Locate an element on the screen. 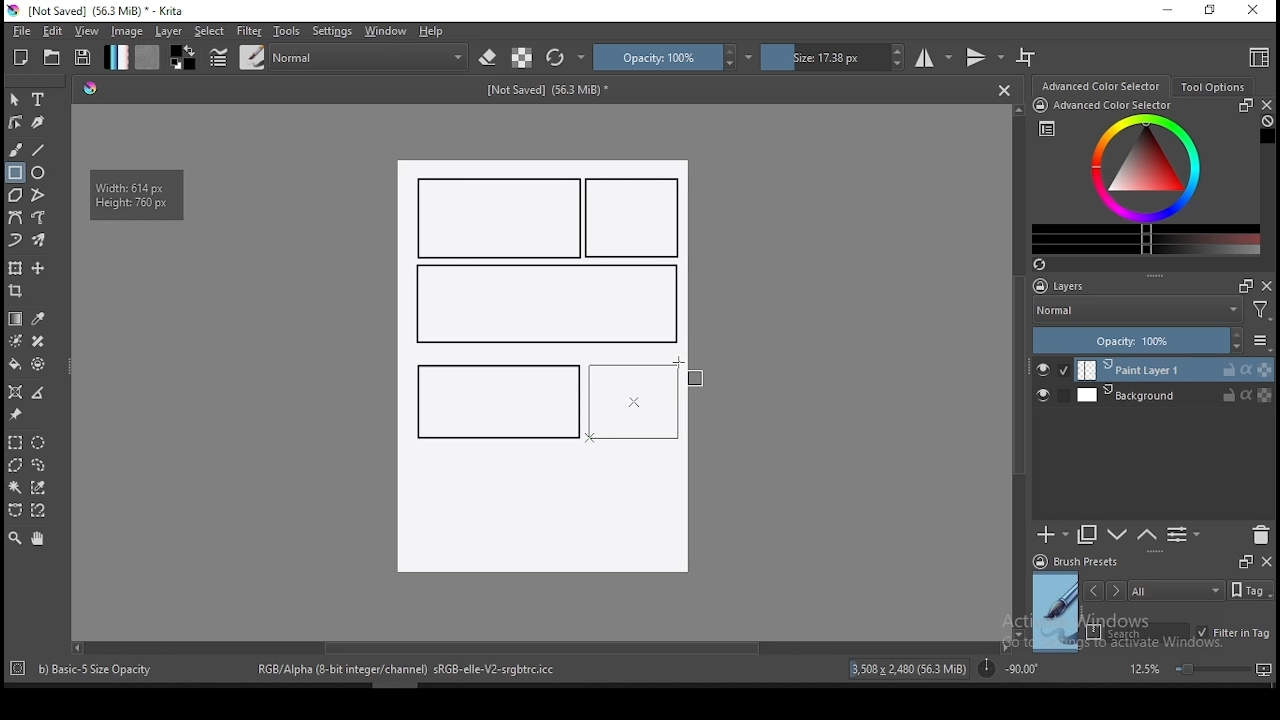 The width and height of the screenshot is (1280, 720). transform a layer or a selection is located at coordinates (15, 267).